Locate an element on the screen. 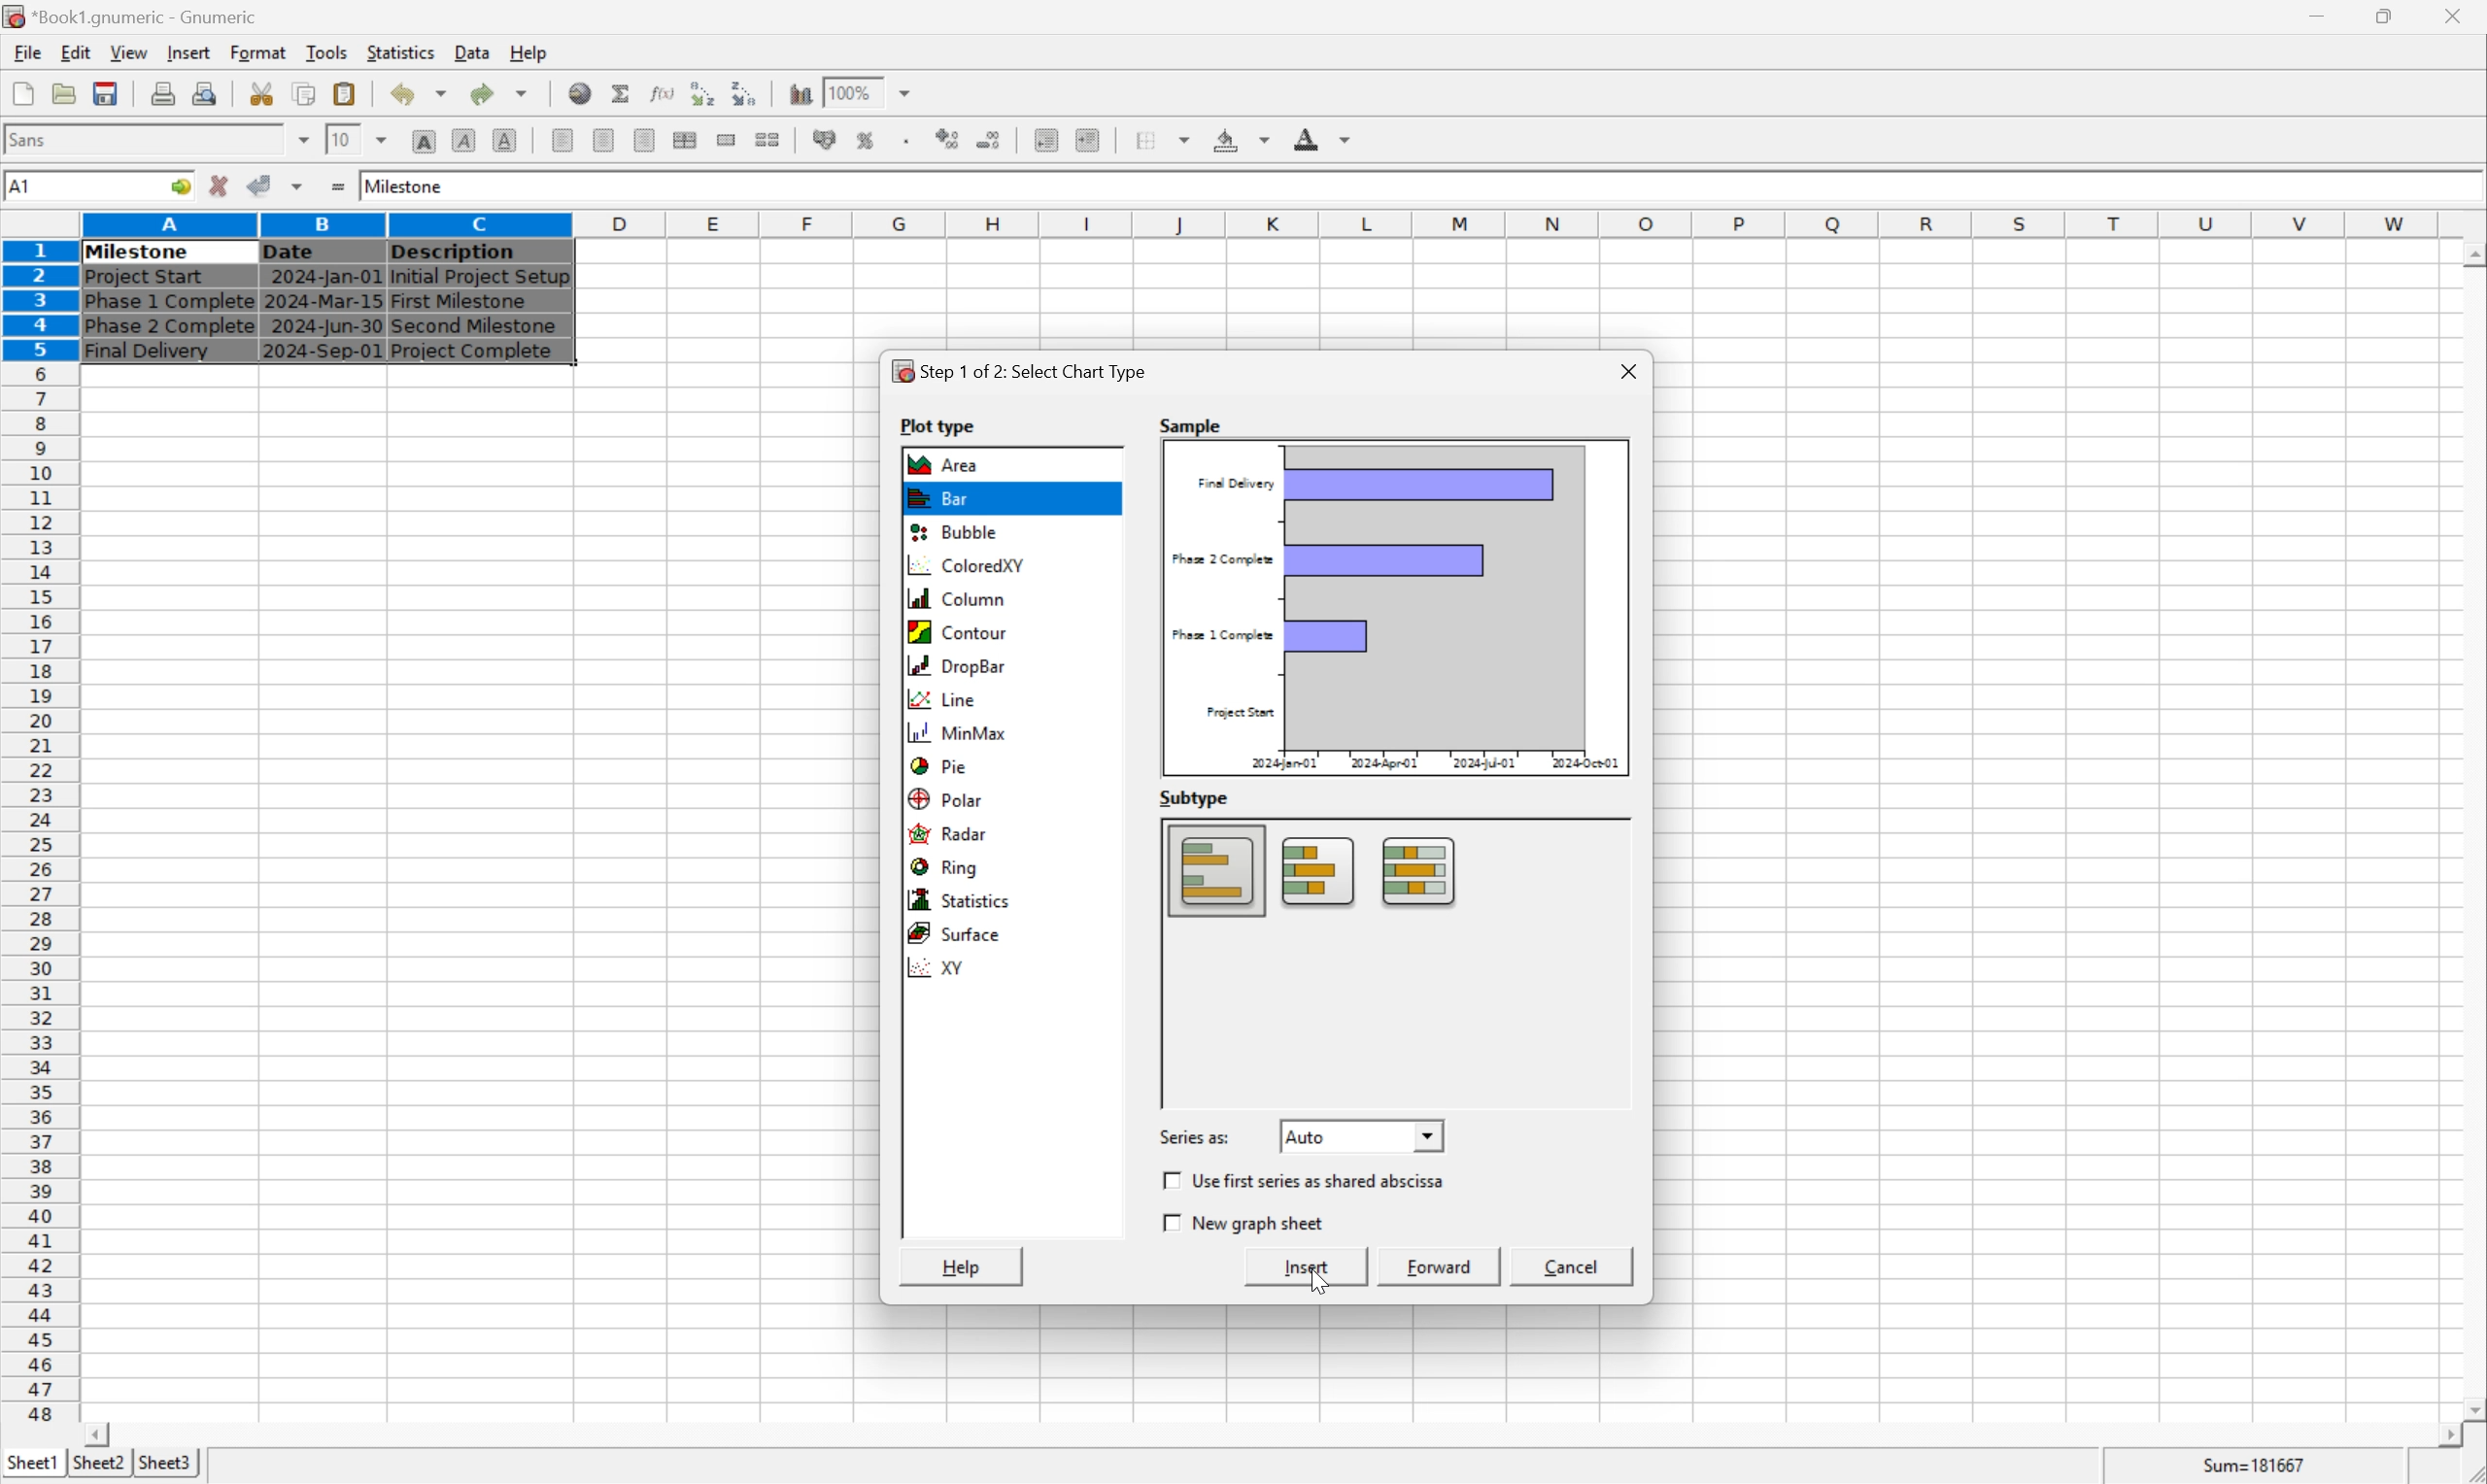 This screenshot has width=2487, height=1484. increase indent is located at coordinates (1093, 140).